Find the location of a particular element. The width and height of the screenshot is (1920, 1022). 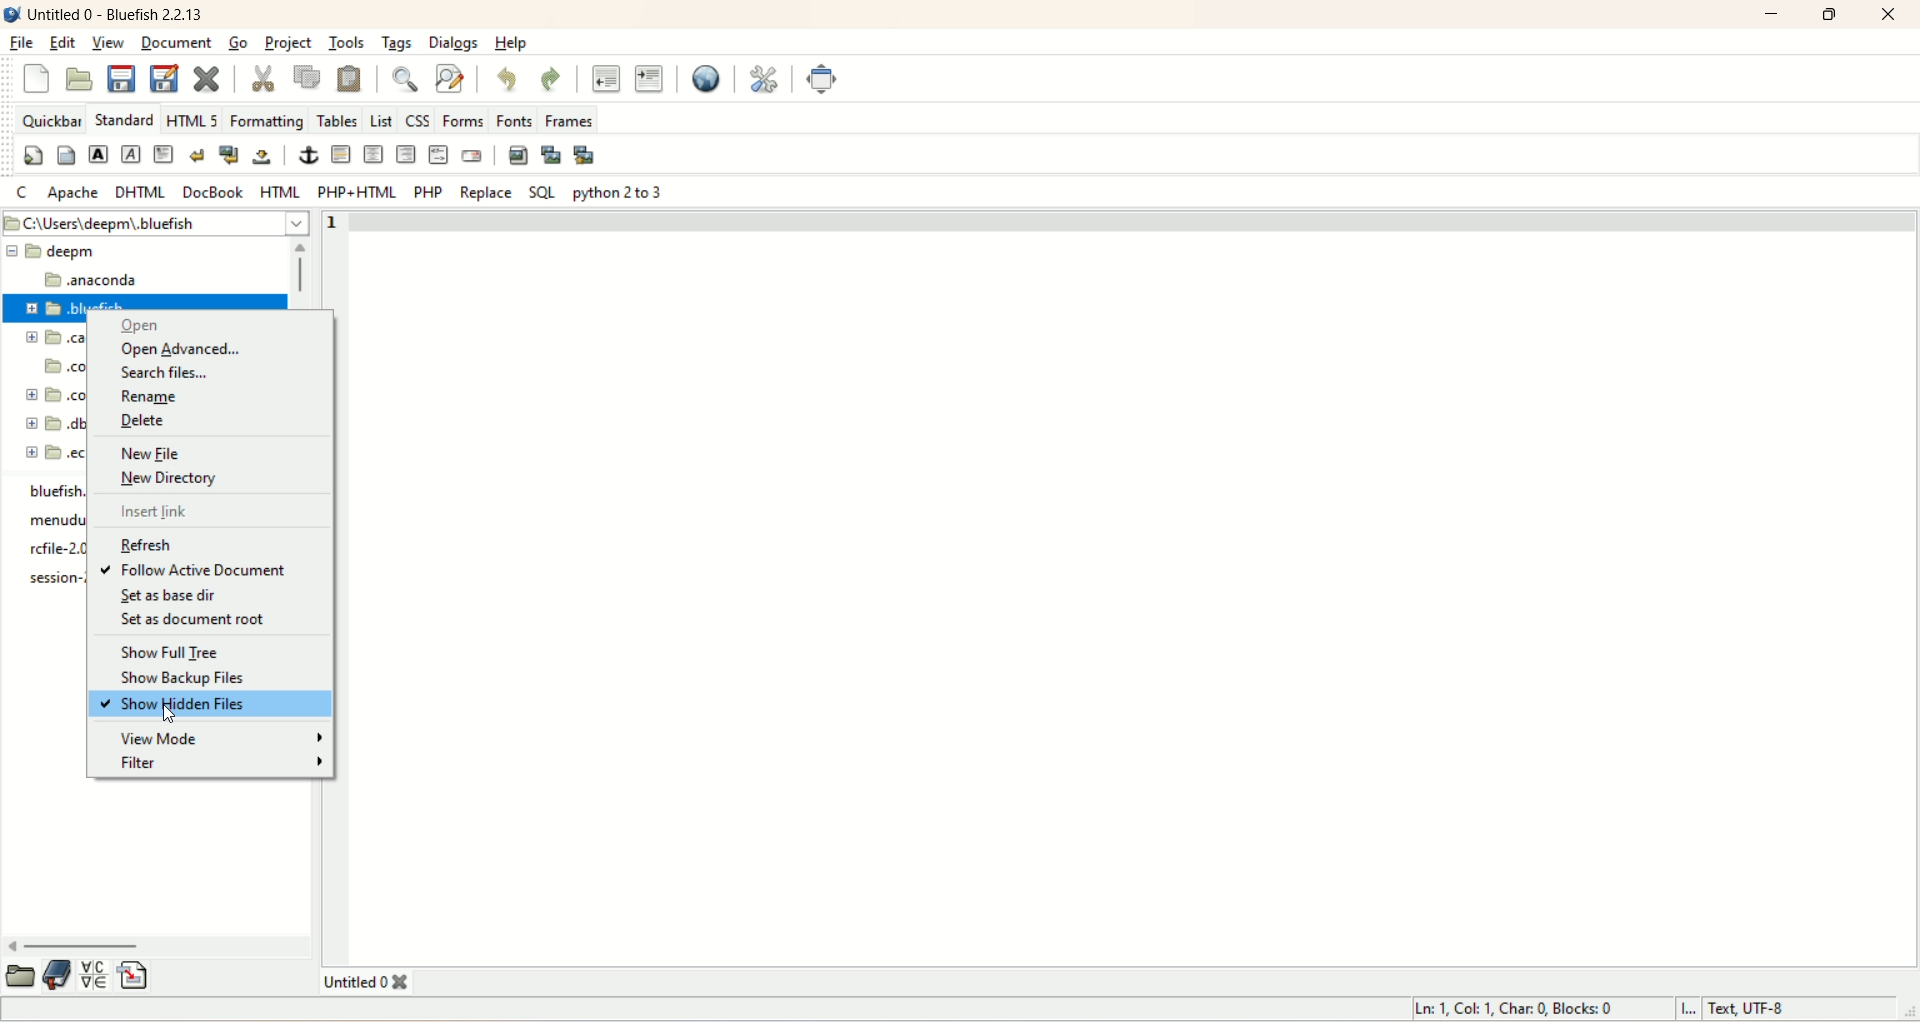

fullscreen is located at coordinates (822, 77).